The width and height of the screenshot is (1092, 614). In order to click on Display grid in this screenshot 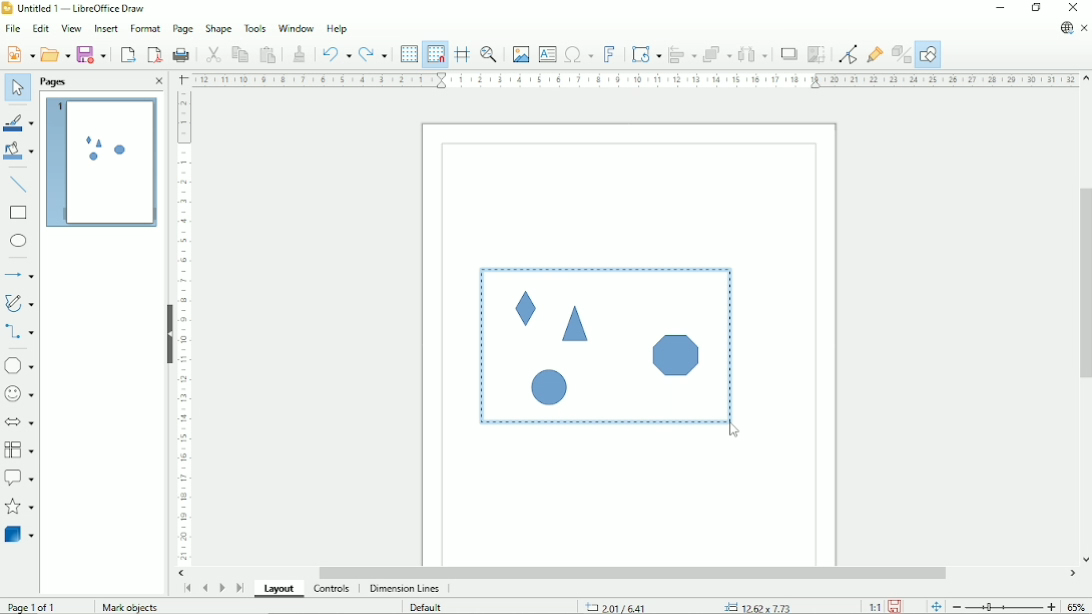, I will do `click(408, 54)`.